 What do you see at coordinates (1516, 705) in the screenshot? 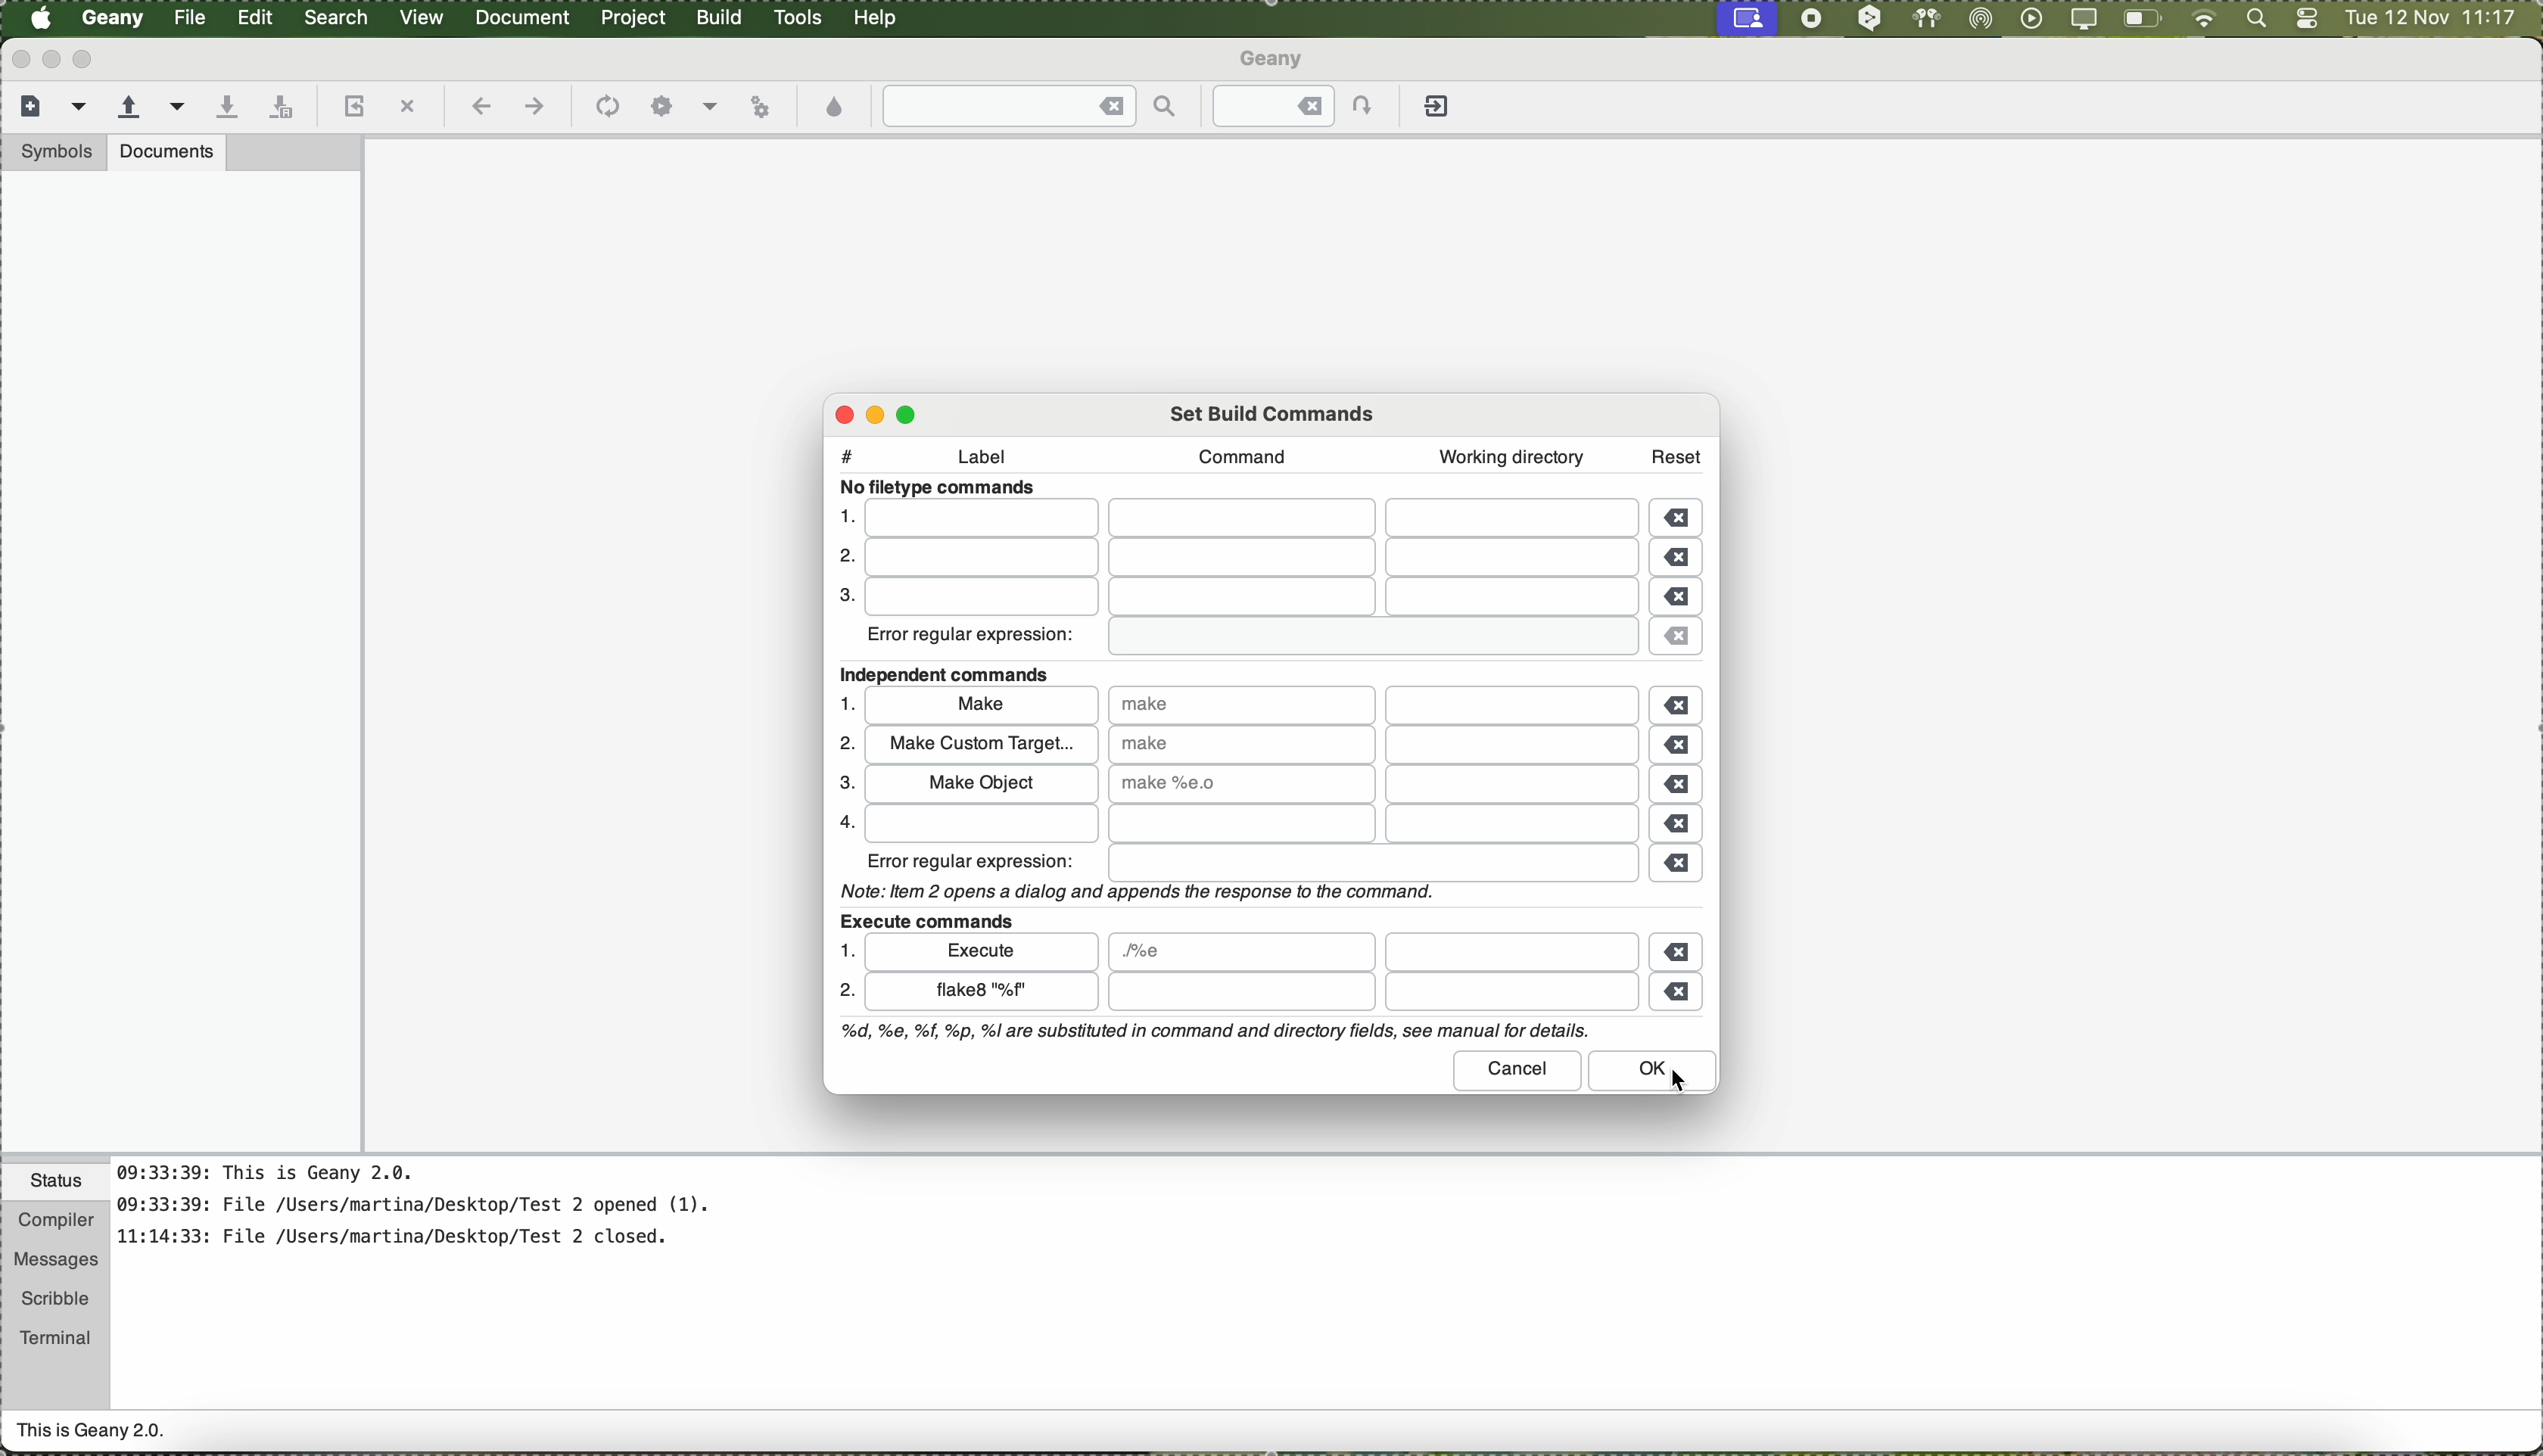
I see `file` at bounding box center [1516, 705].